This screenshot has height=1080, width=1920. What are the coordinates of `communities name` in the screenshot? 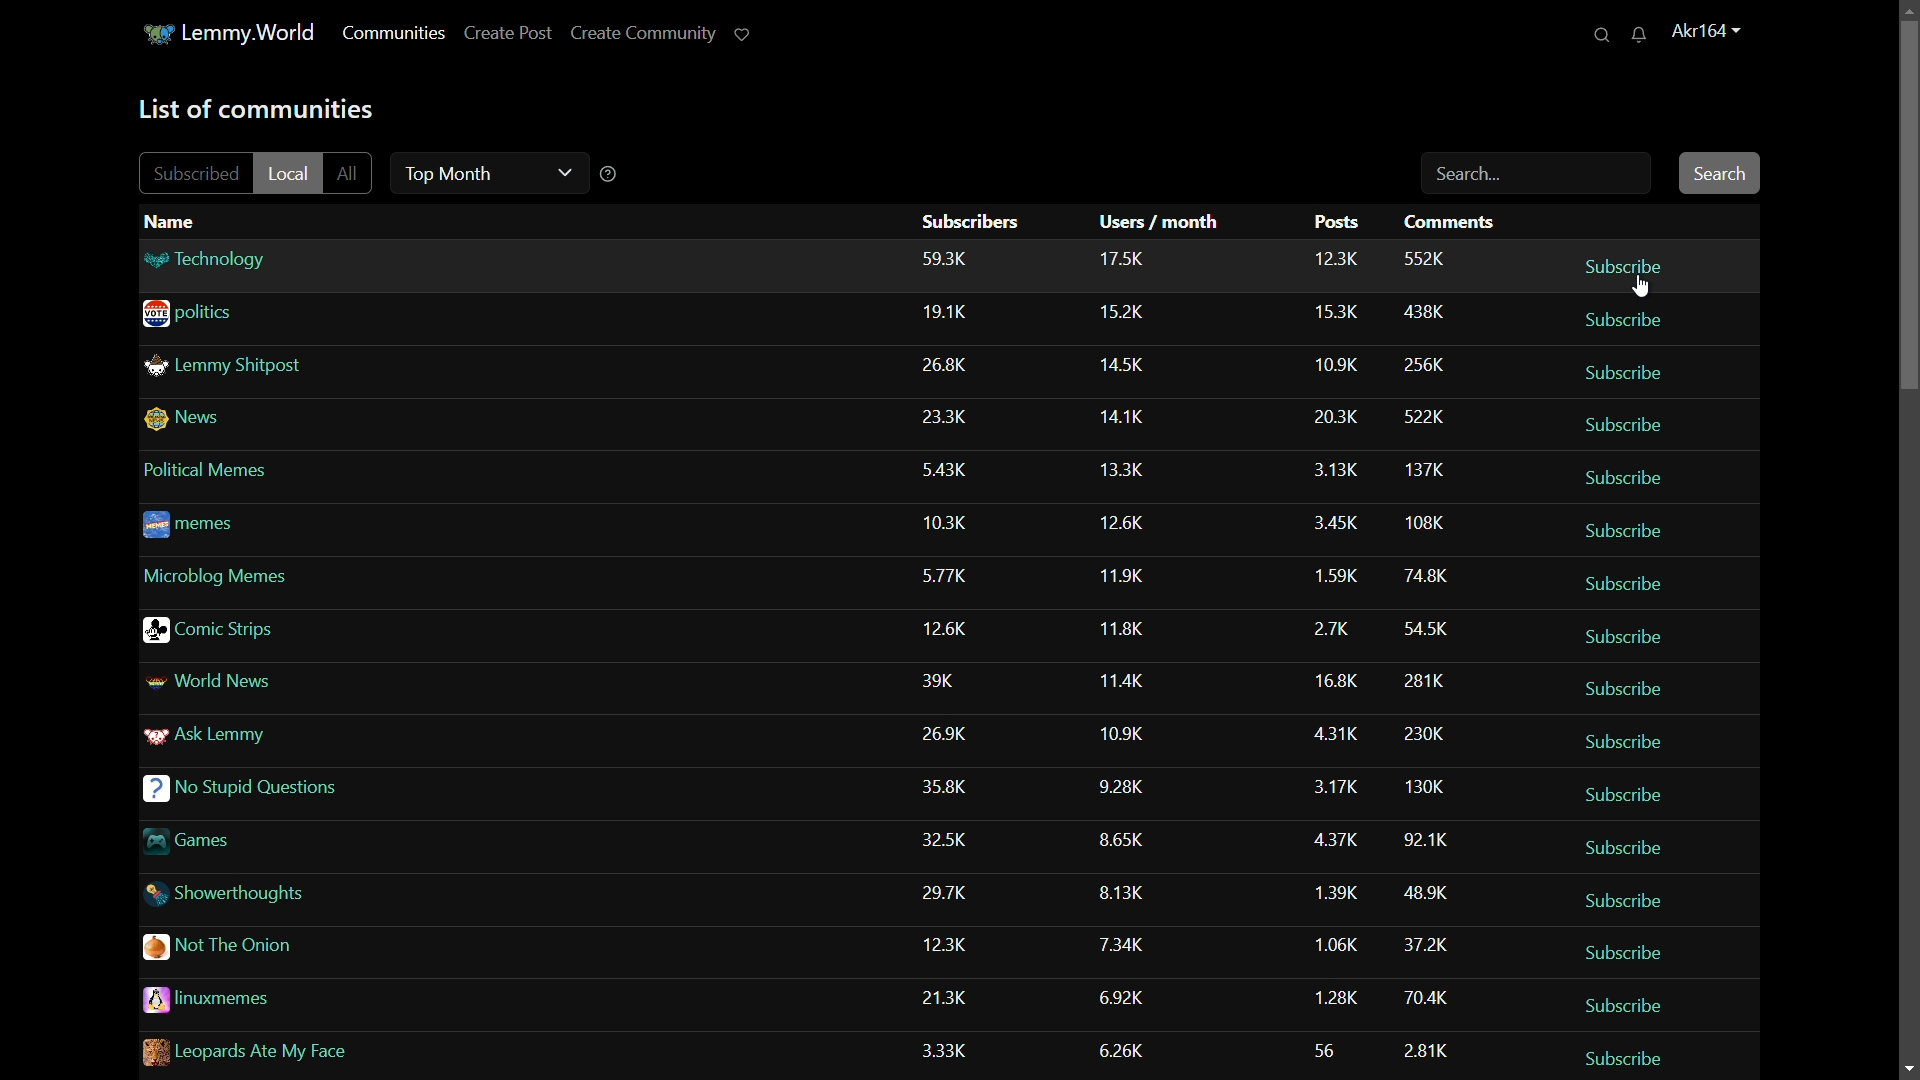 It's located at (395, 1001).